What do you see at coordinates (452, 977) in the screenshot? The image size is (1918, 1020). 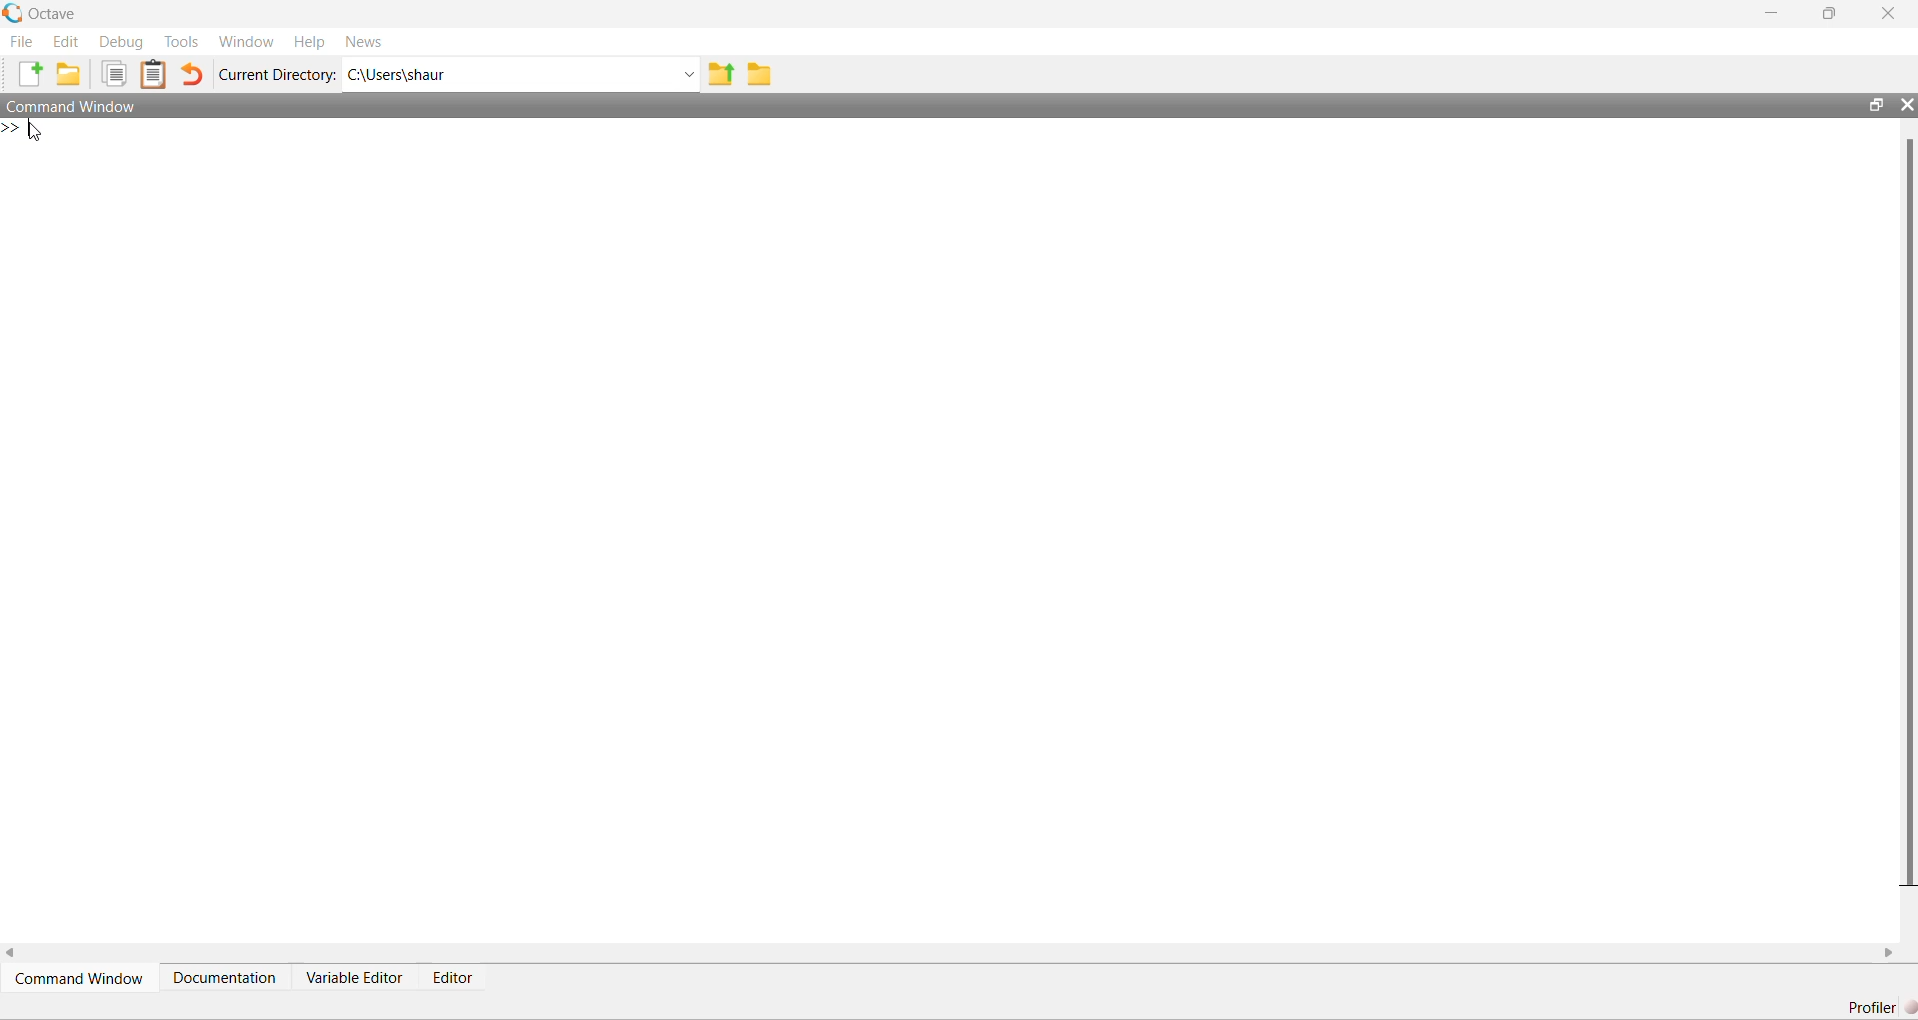 I see `Editor` at bounding box center [452, 977].